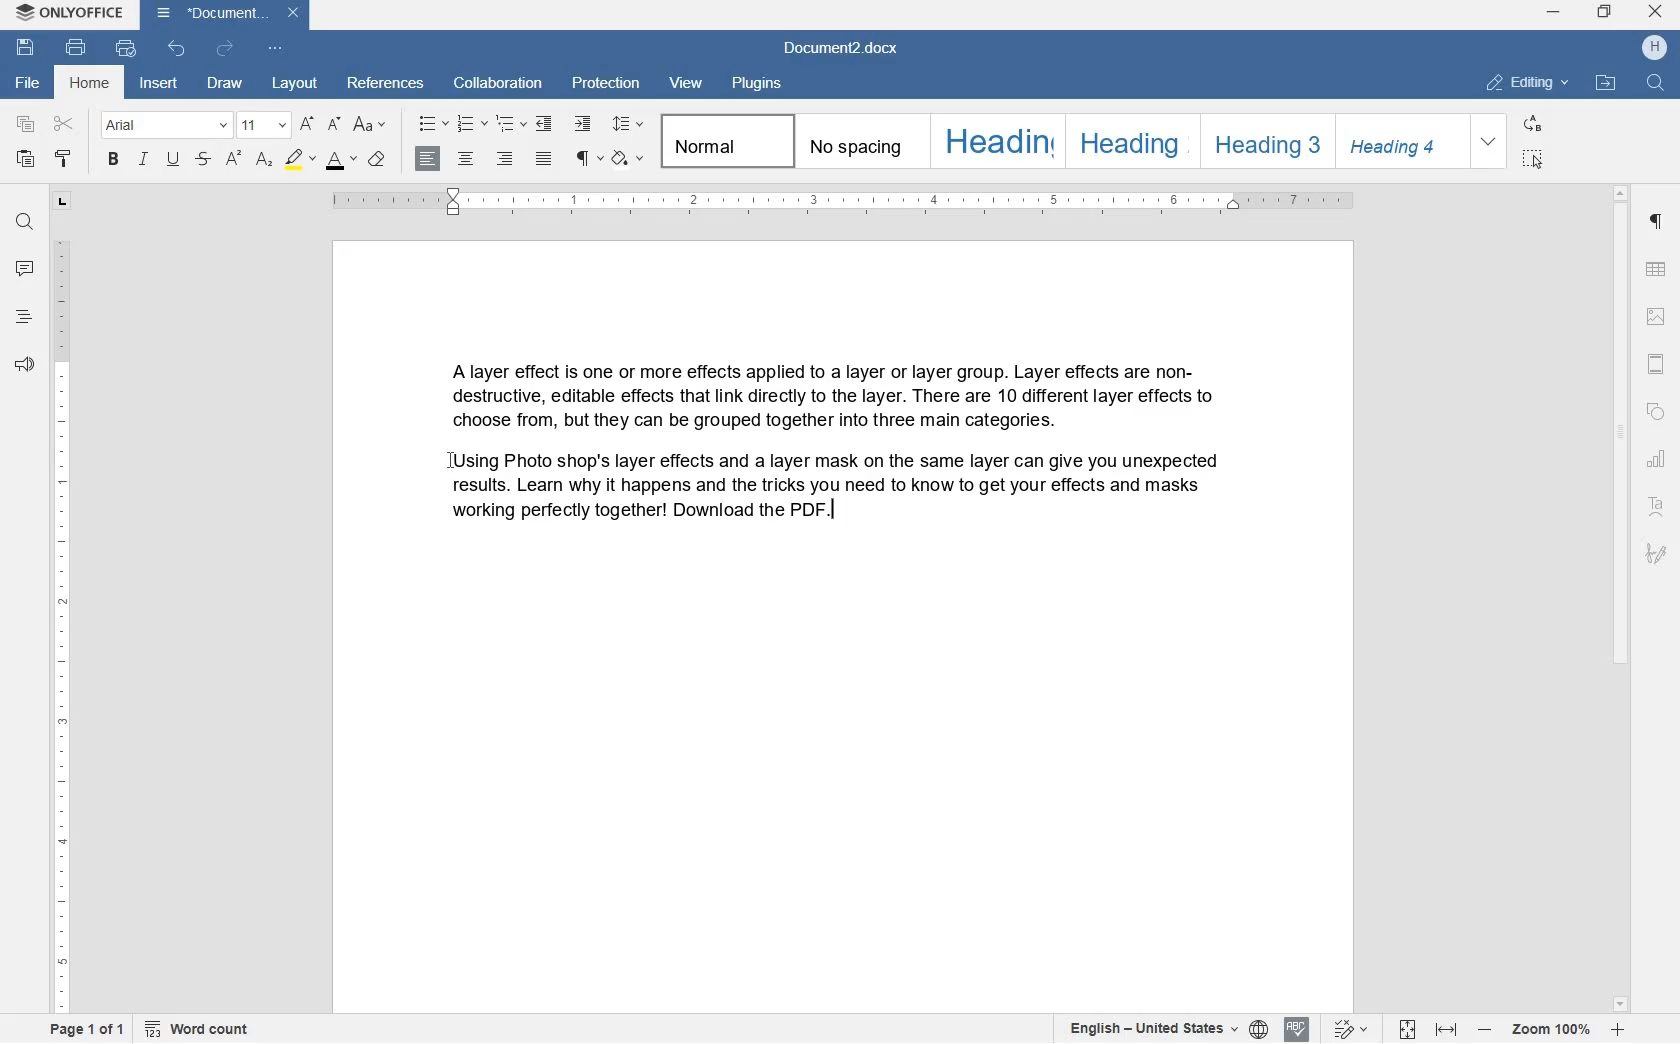 The height and width of the screenshot is (1044, 1680). Describe the element at coordinates (335, 123) in the screenshot. I see `DECREMENT FONT SIZE` at that location.